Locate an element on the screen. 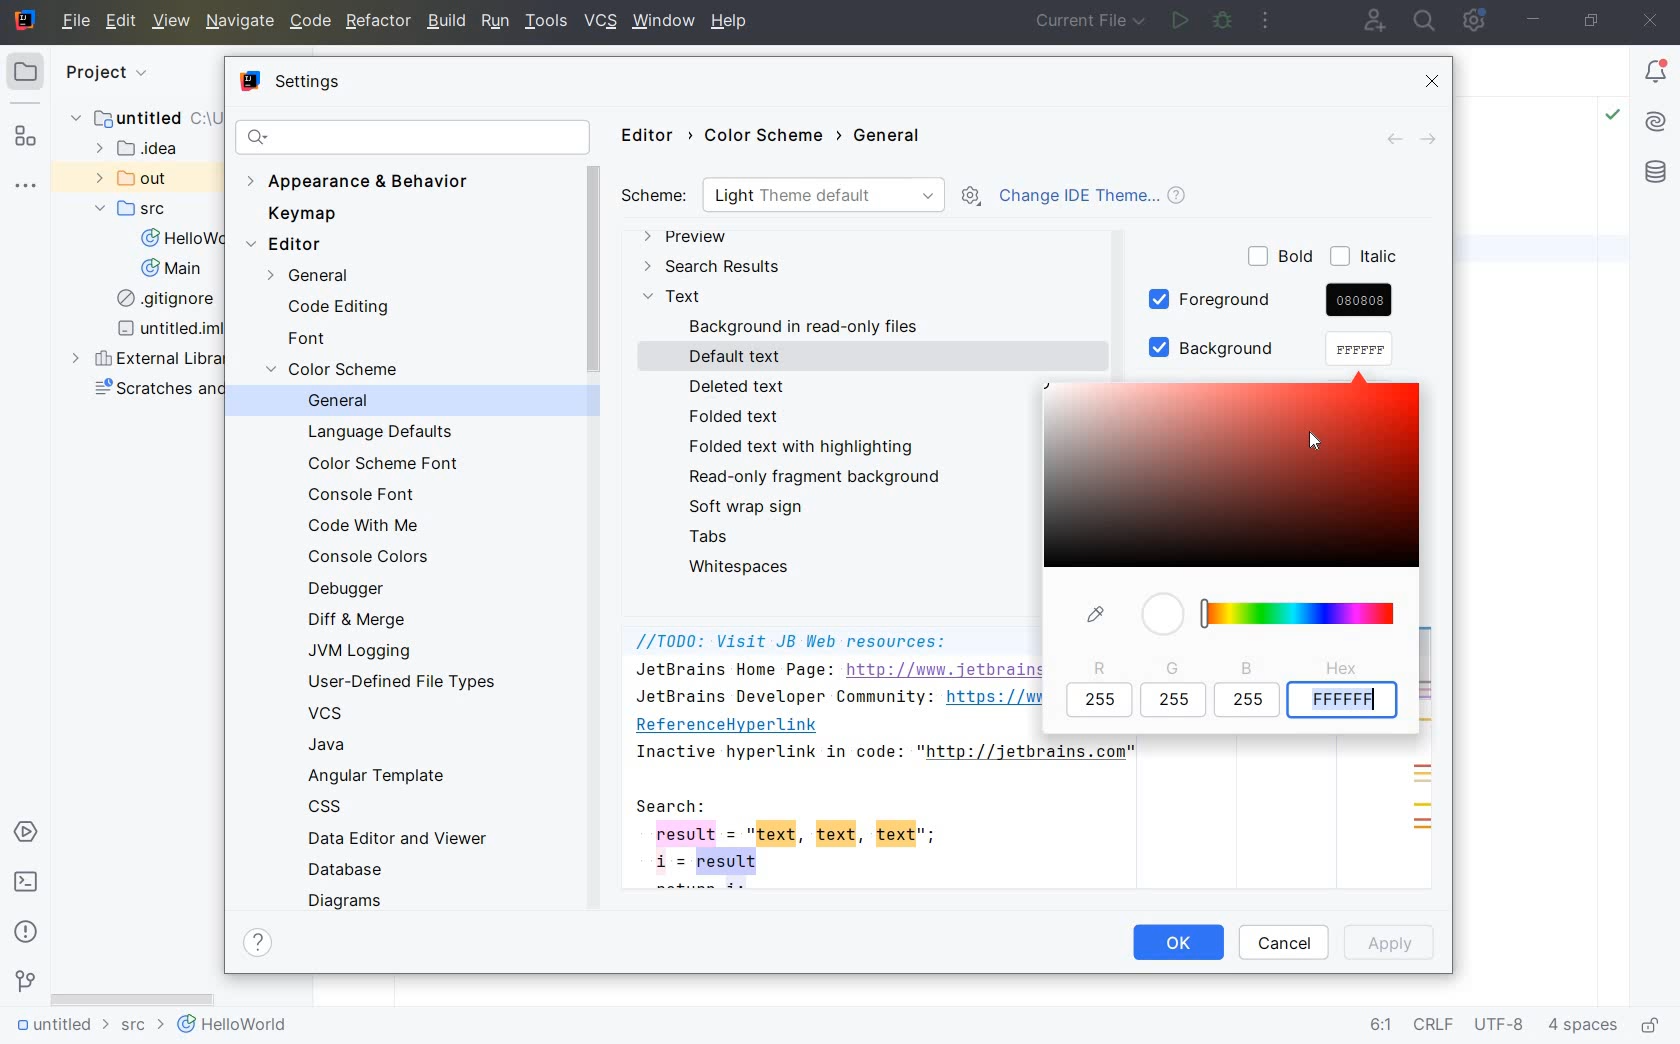 The image size is (1680, 1044). PREVIEW is located at coordinates (689, 239).